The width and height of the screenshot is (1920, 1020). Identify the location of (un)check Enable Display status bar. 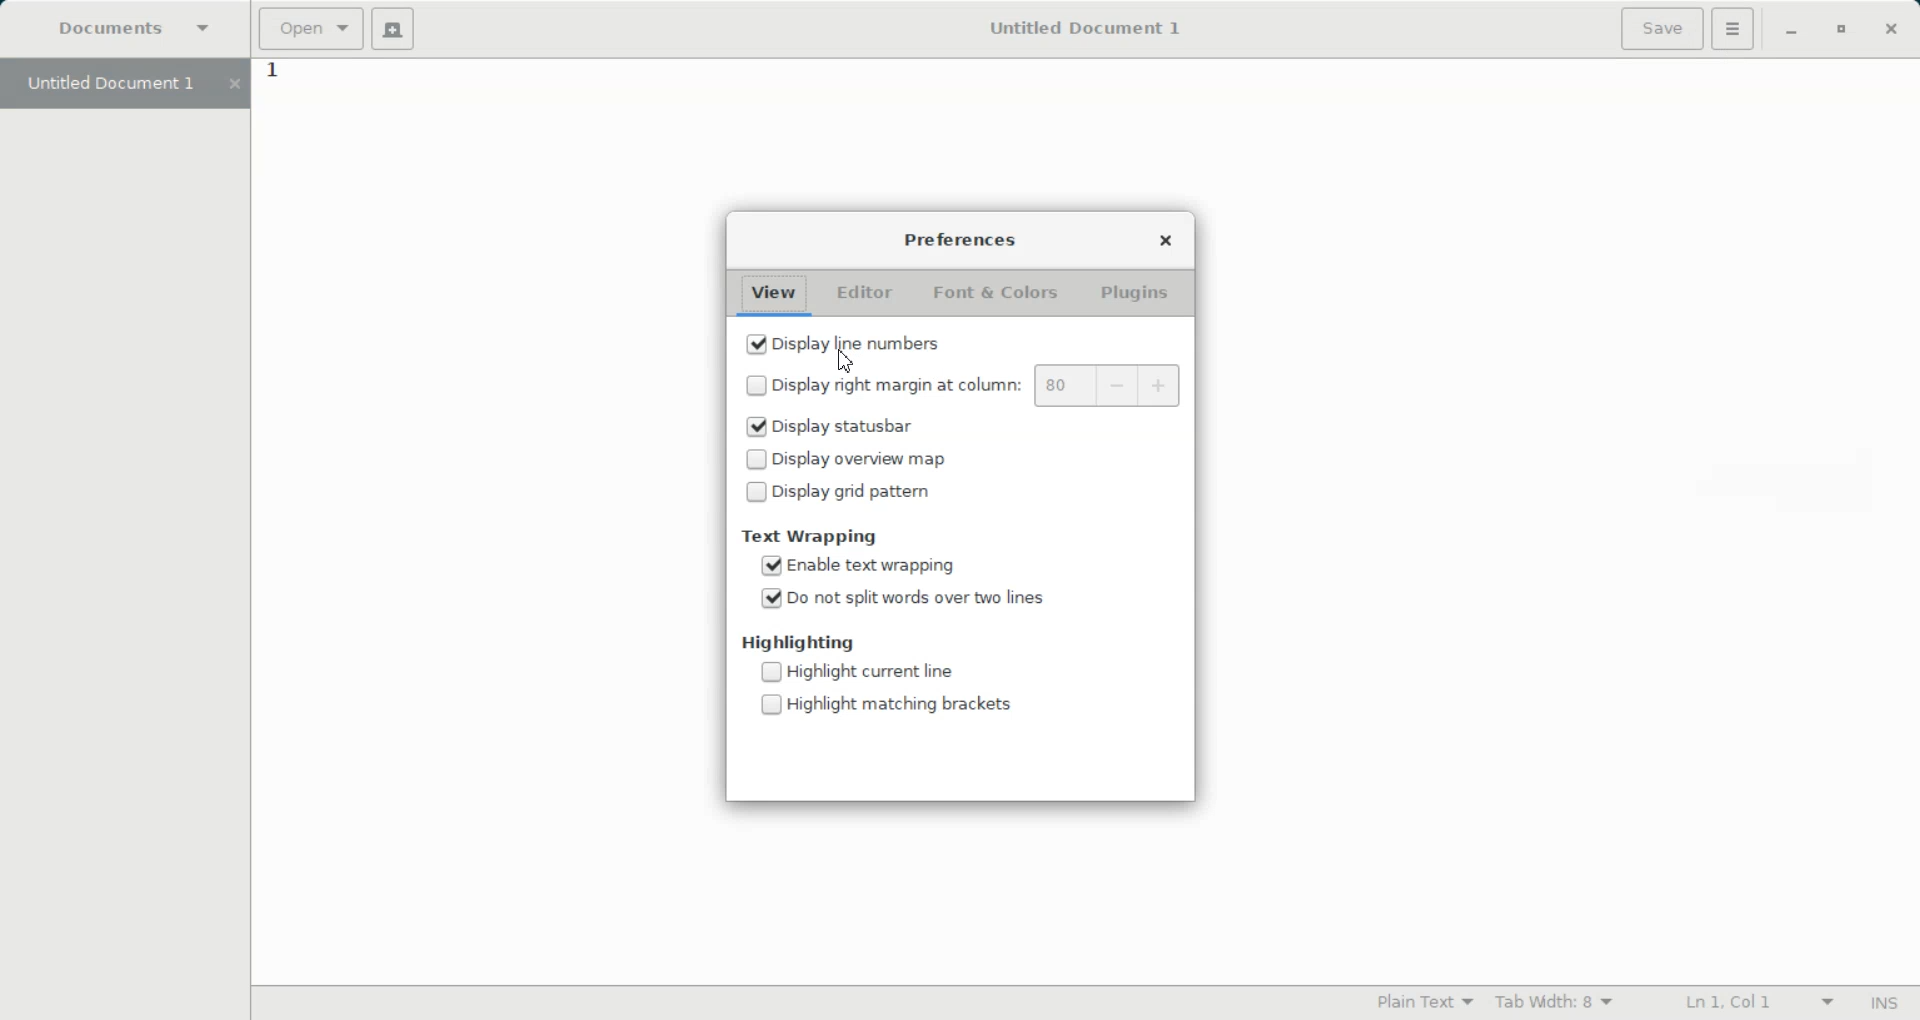
(890, 427).